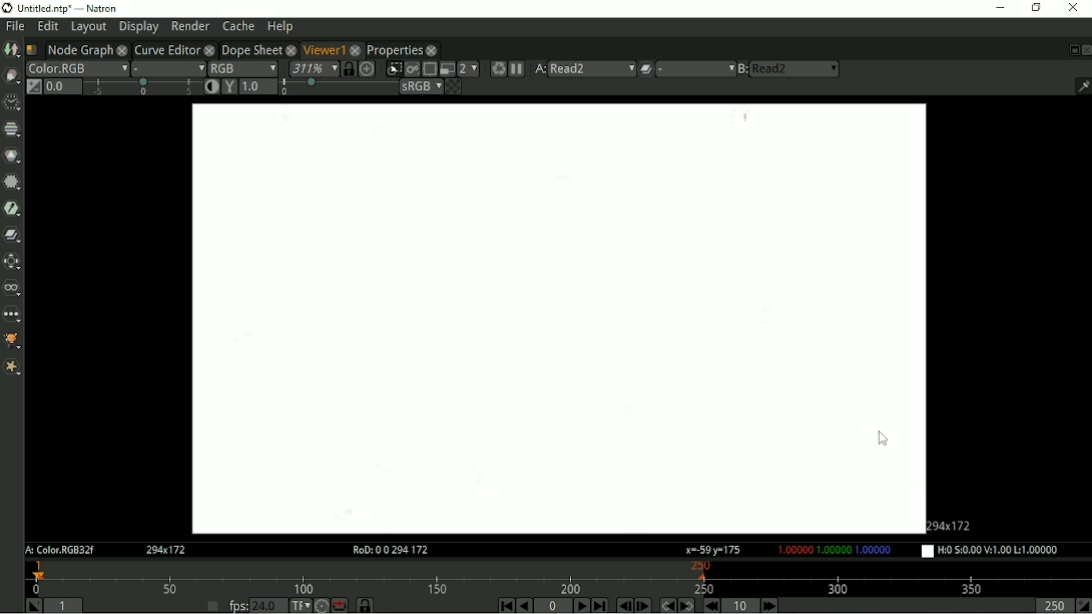 This screenshot has width=1092, height=614. What do you see at coordinates (237, 606) in the screenshot?
I see `fps` at bounding box center [237, 606].